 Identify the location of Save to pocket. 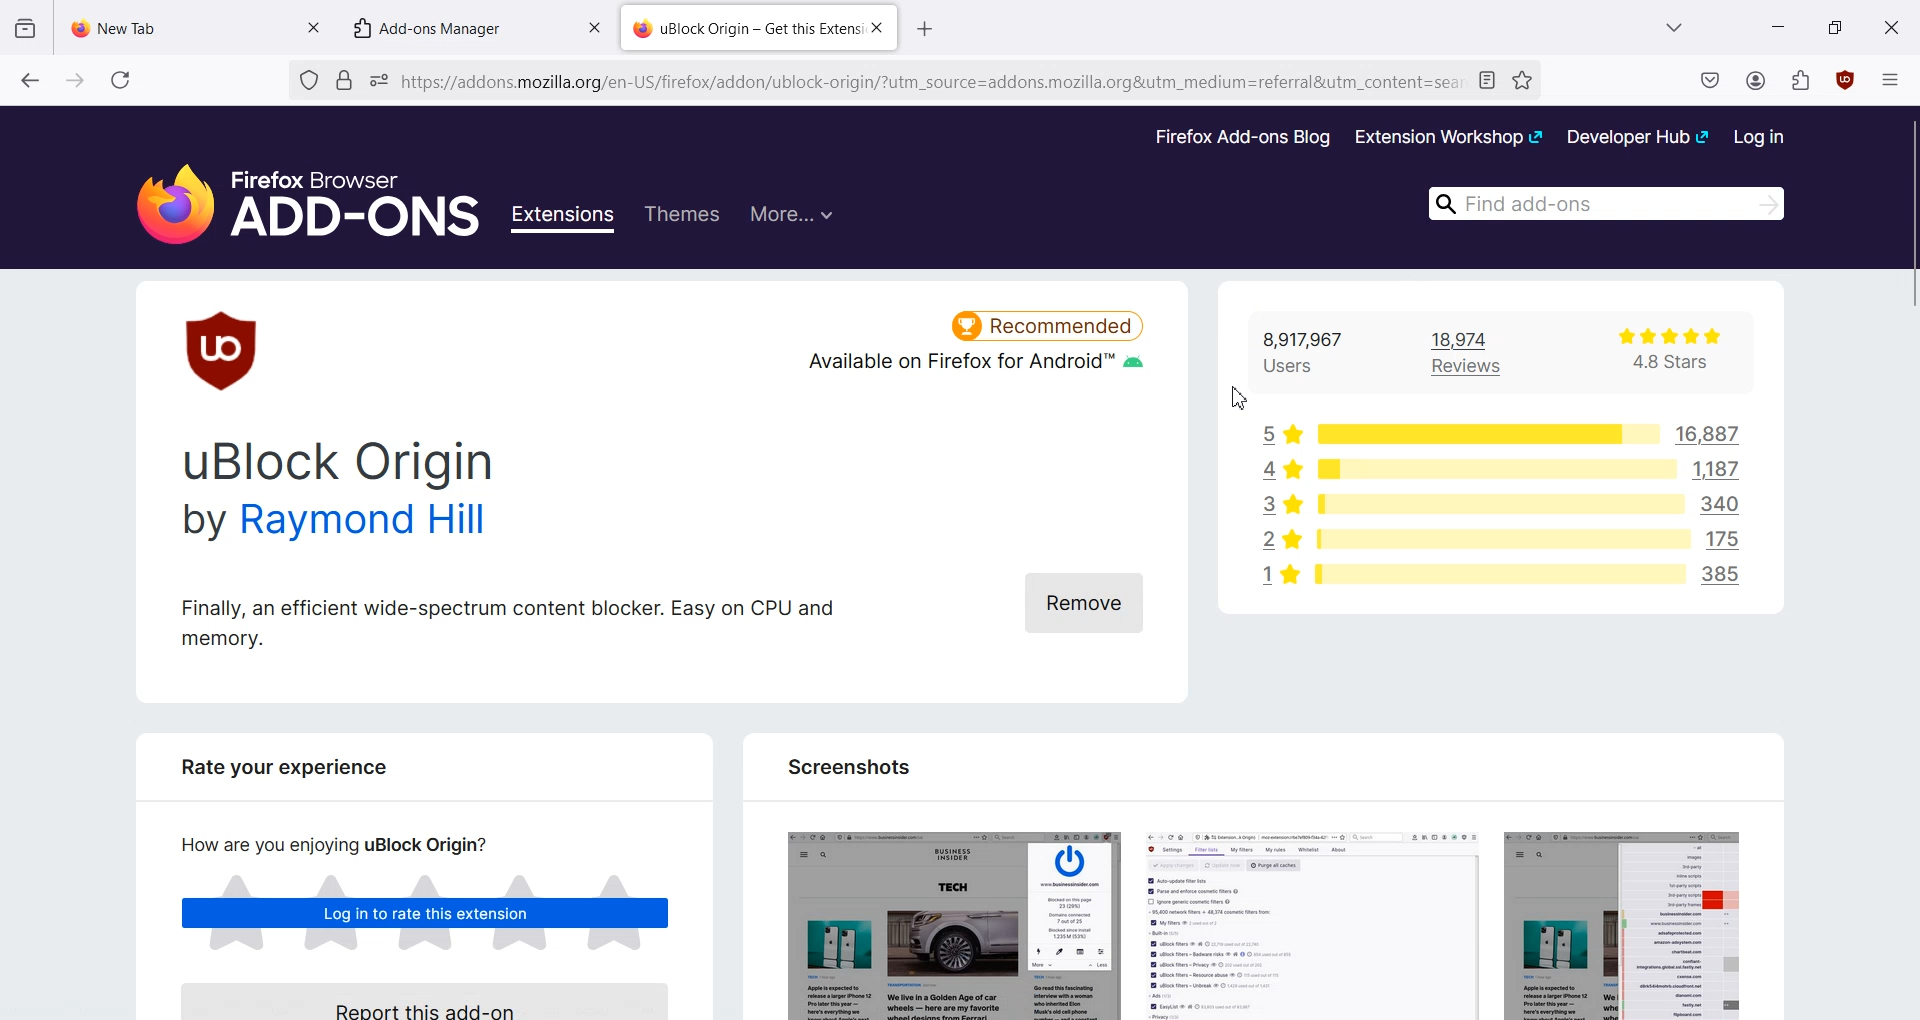
(1712, 82).